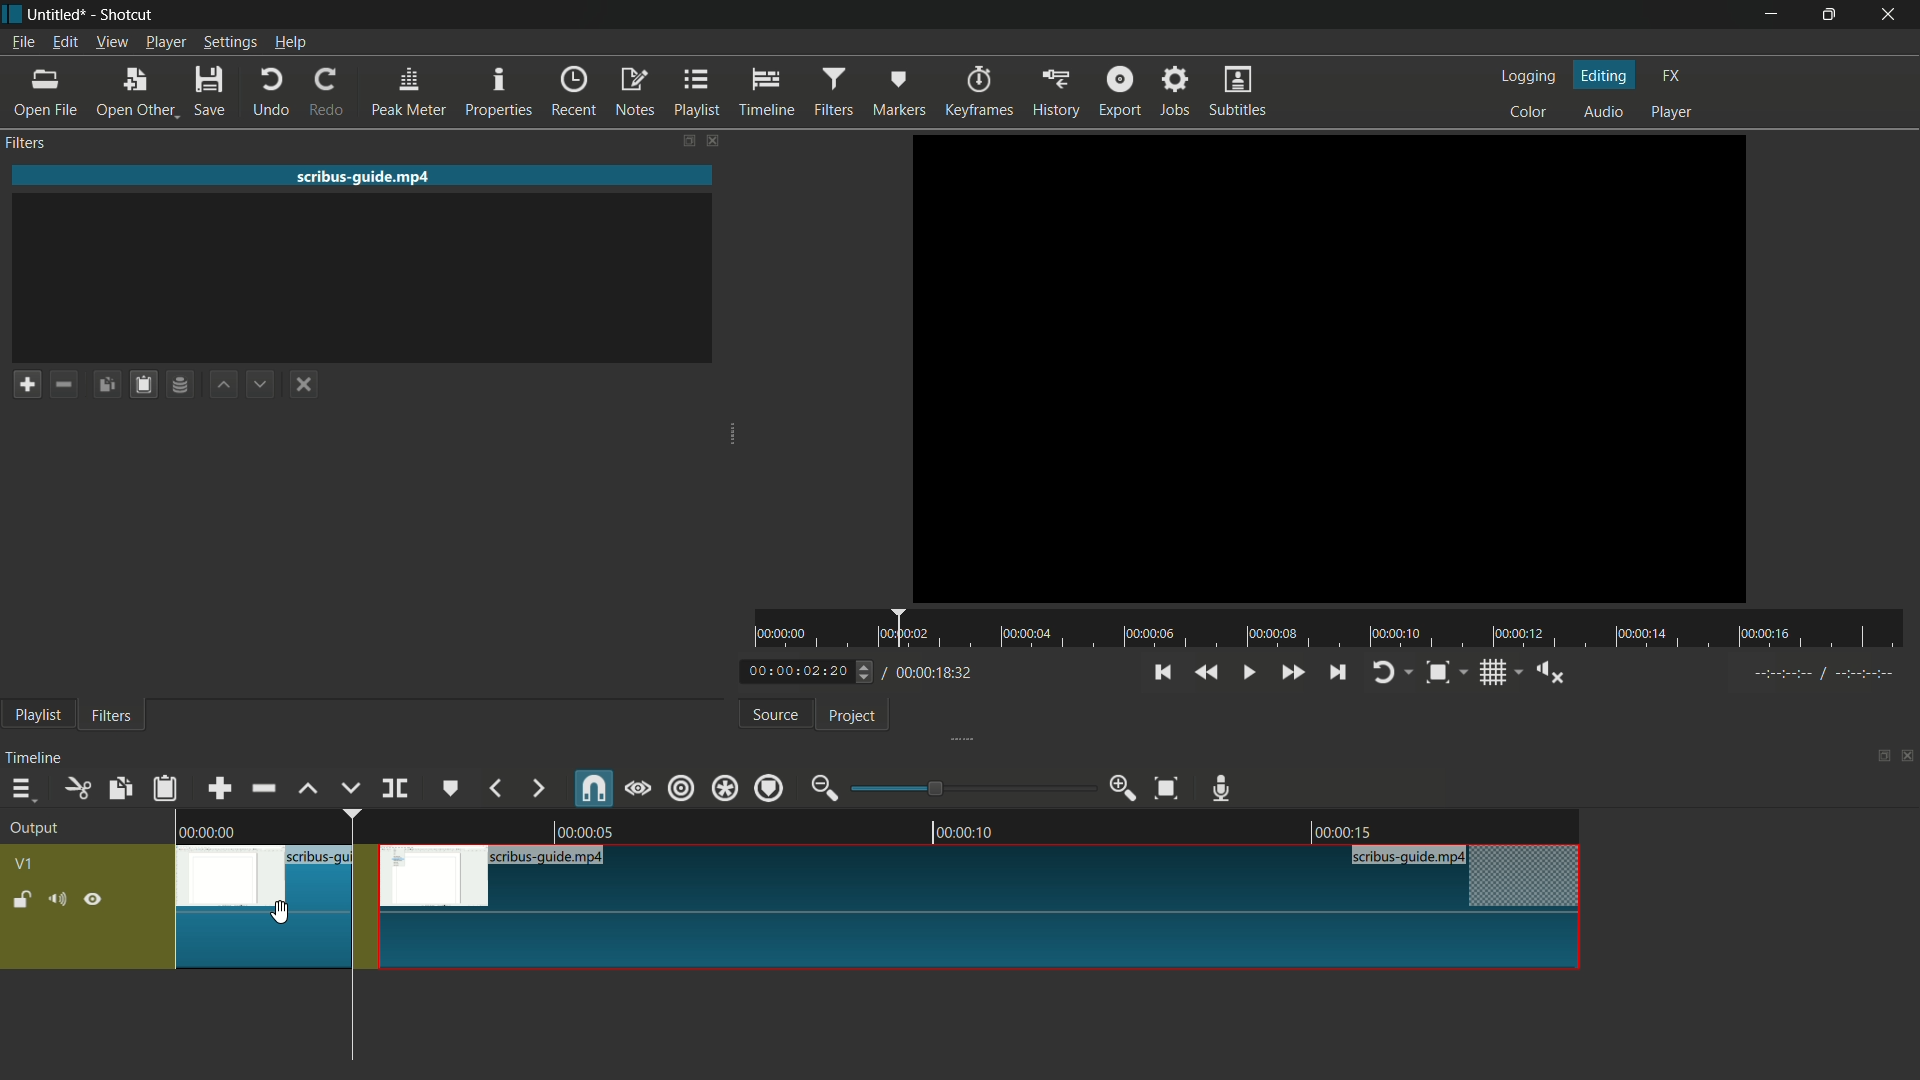 Image resolution: width=1920 pixels, height=1080 pixels. I want to click on close app, so click(1894, 14).